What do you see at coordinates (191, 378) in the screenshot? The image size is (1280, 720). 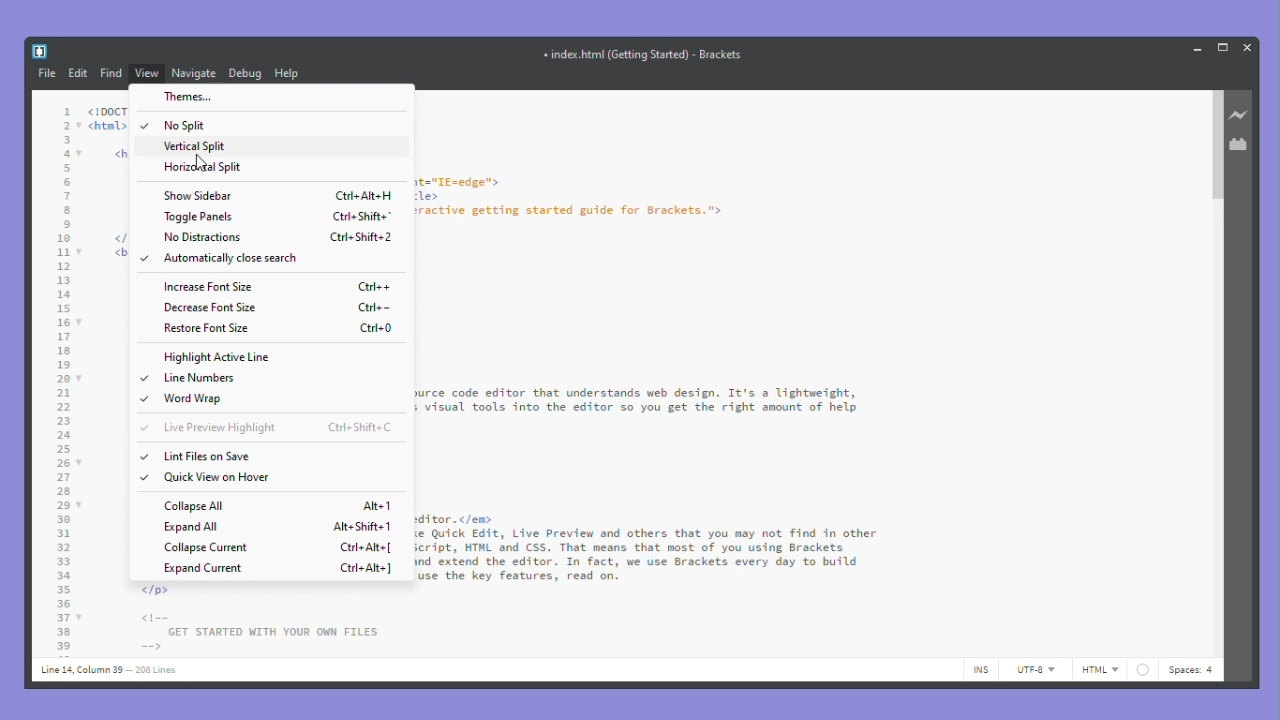 I see `Line numbers` at bounding box center [191, 378].